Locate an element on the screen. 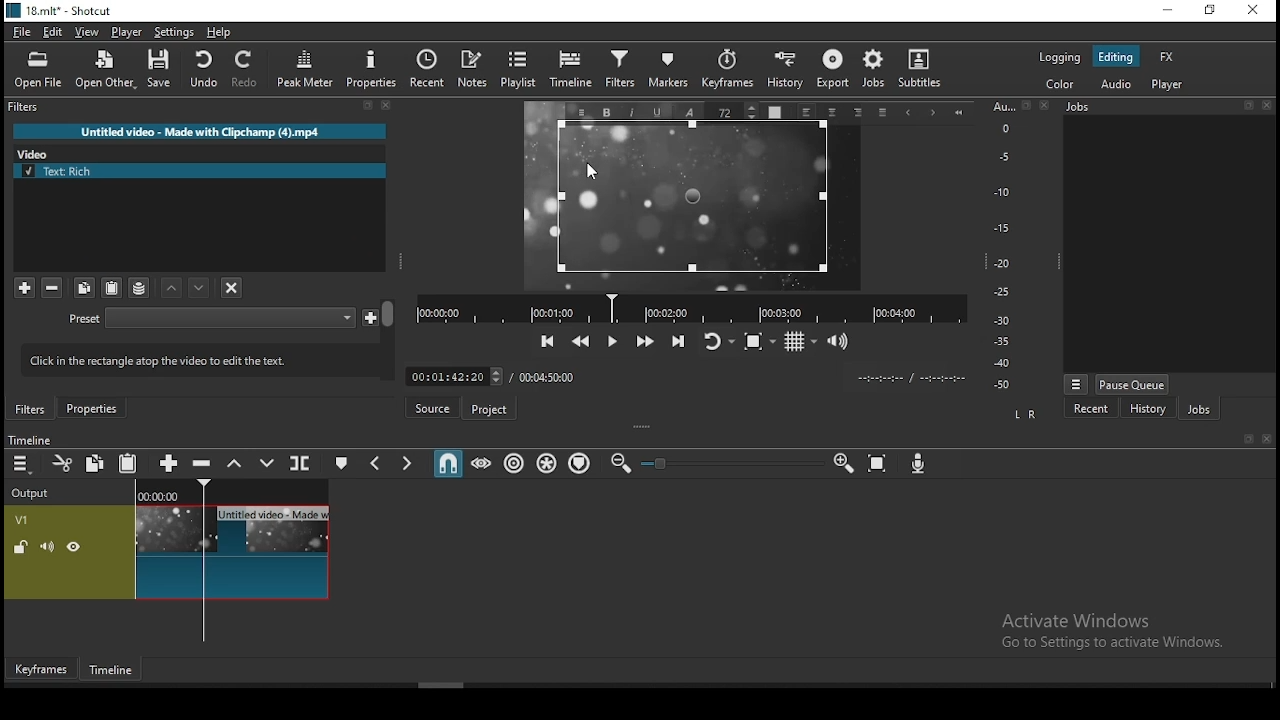 Image resolution: width=1280 pixels, height=720 pixels. zoom timeline out is located at coordinates (620, 463).